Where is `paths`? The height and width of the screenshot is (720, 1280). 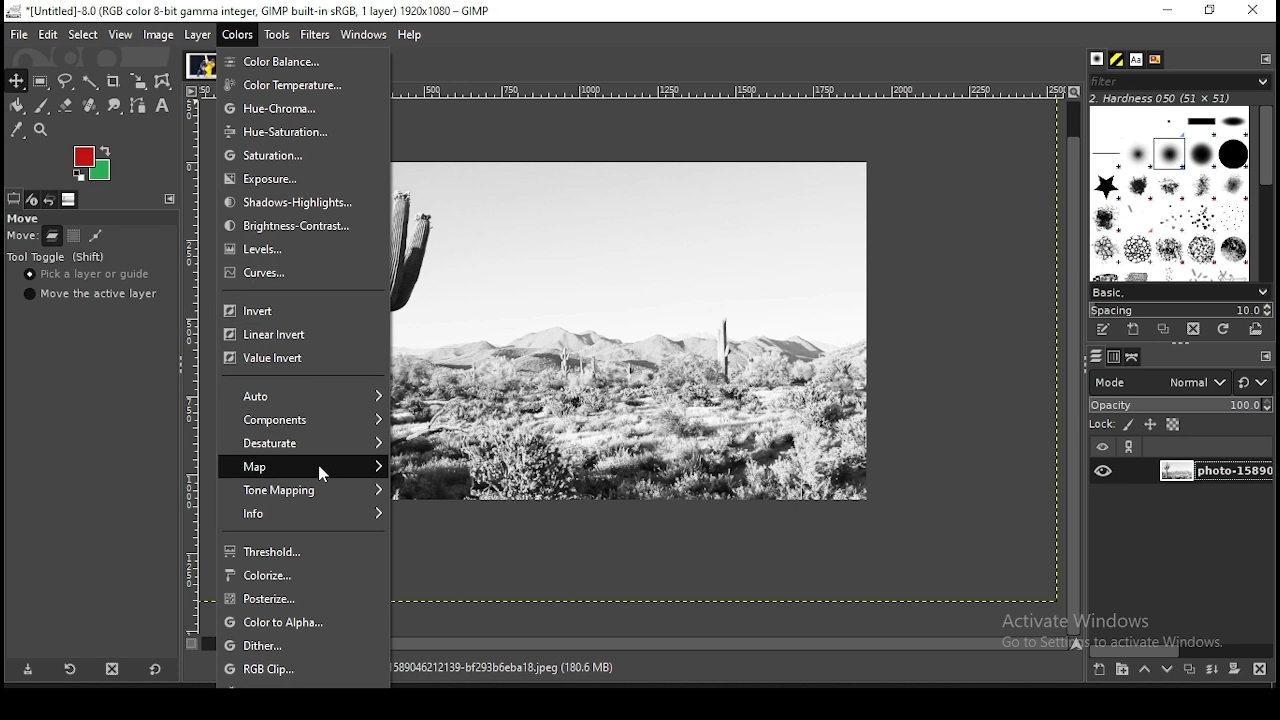 paths is located at coordinates (1134, 357).